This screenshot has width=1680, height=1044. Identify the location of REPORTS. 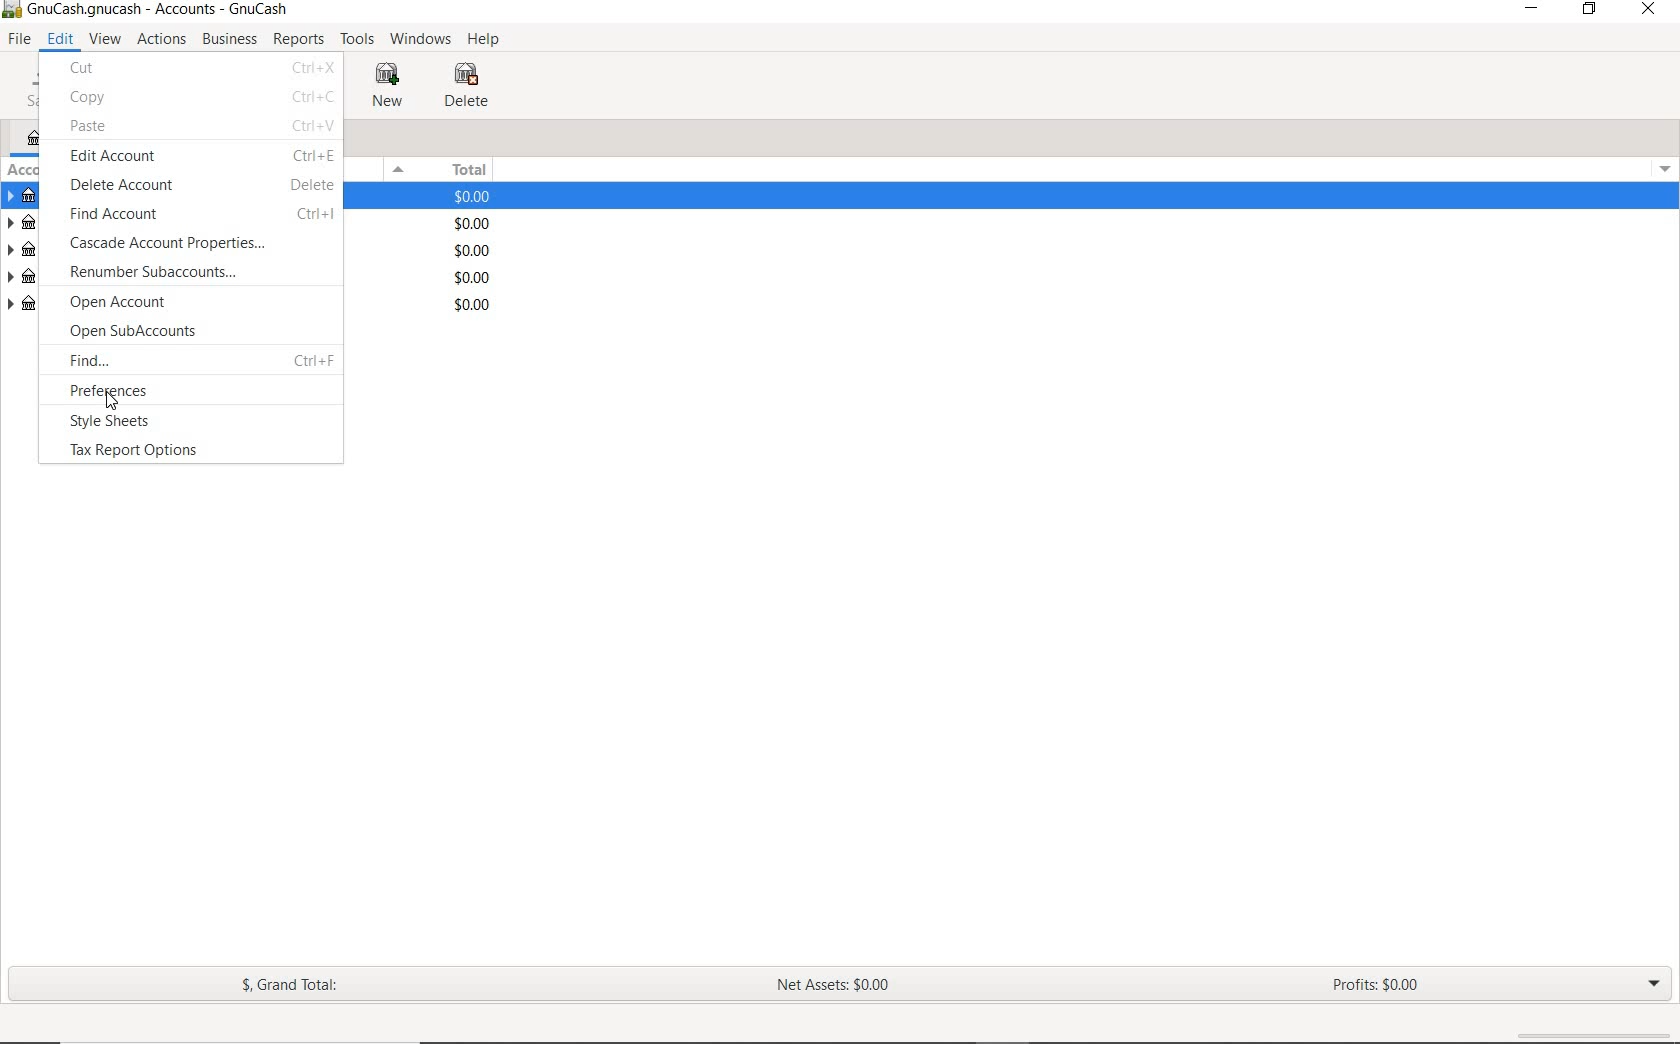
(299, 40).